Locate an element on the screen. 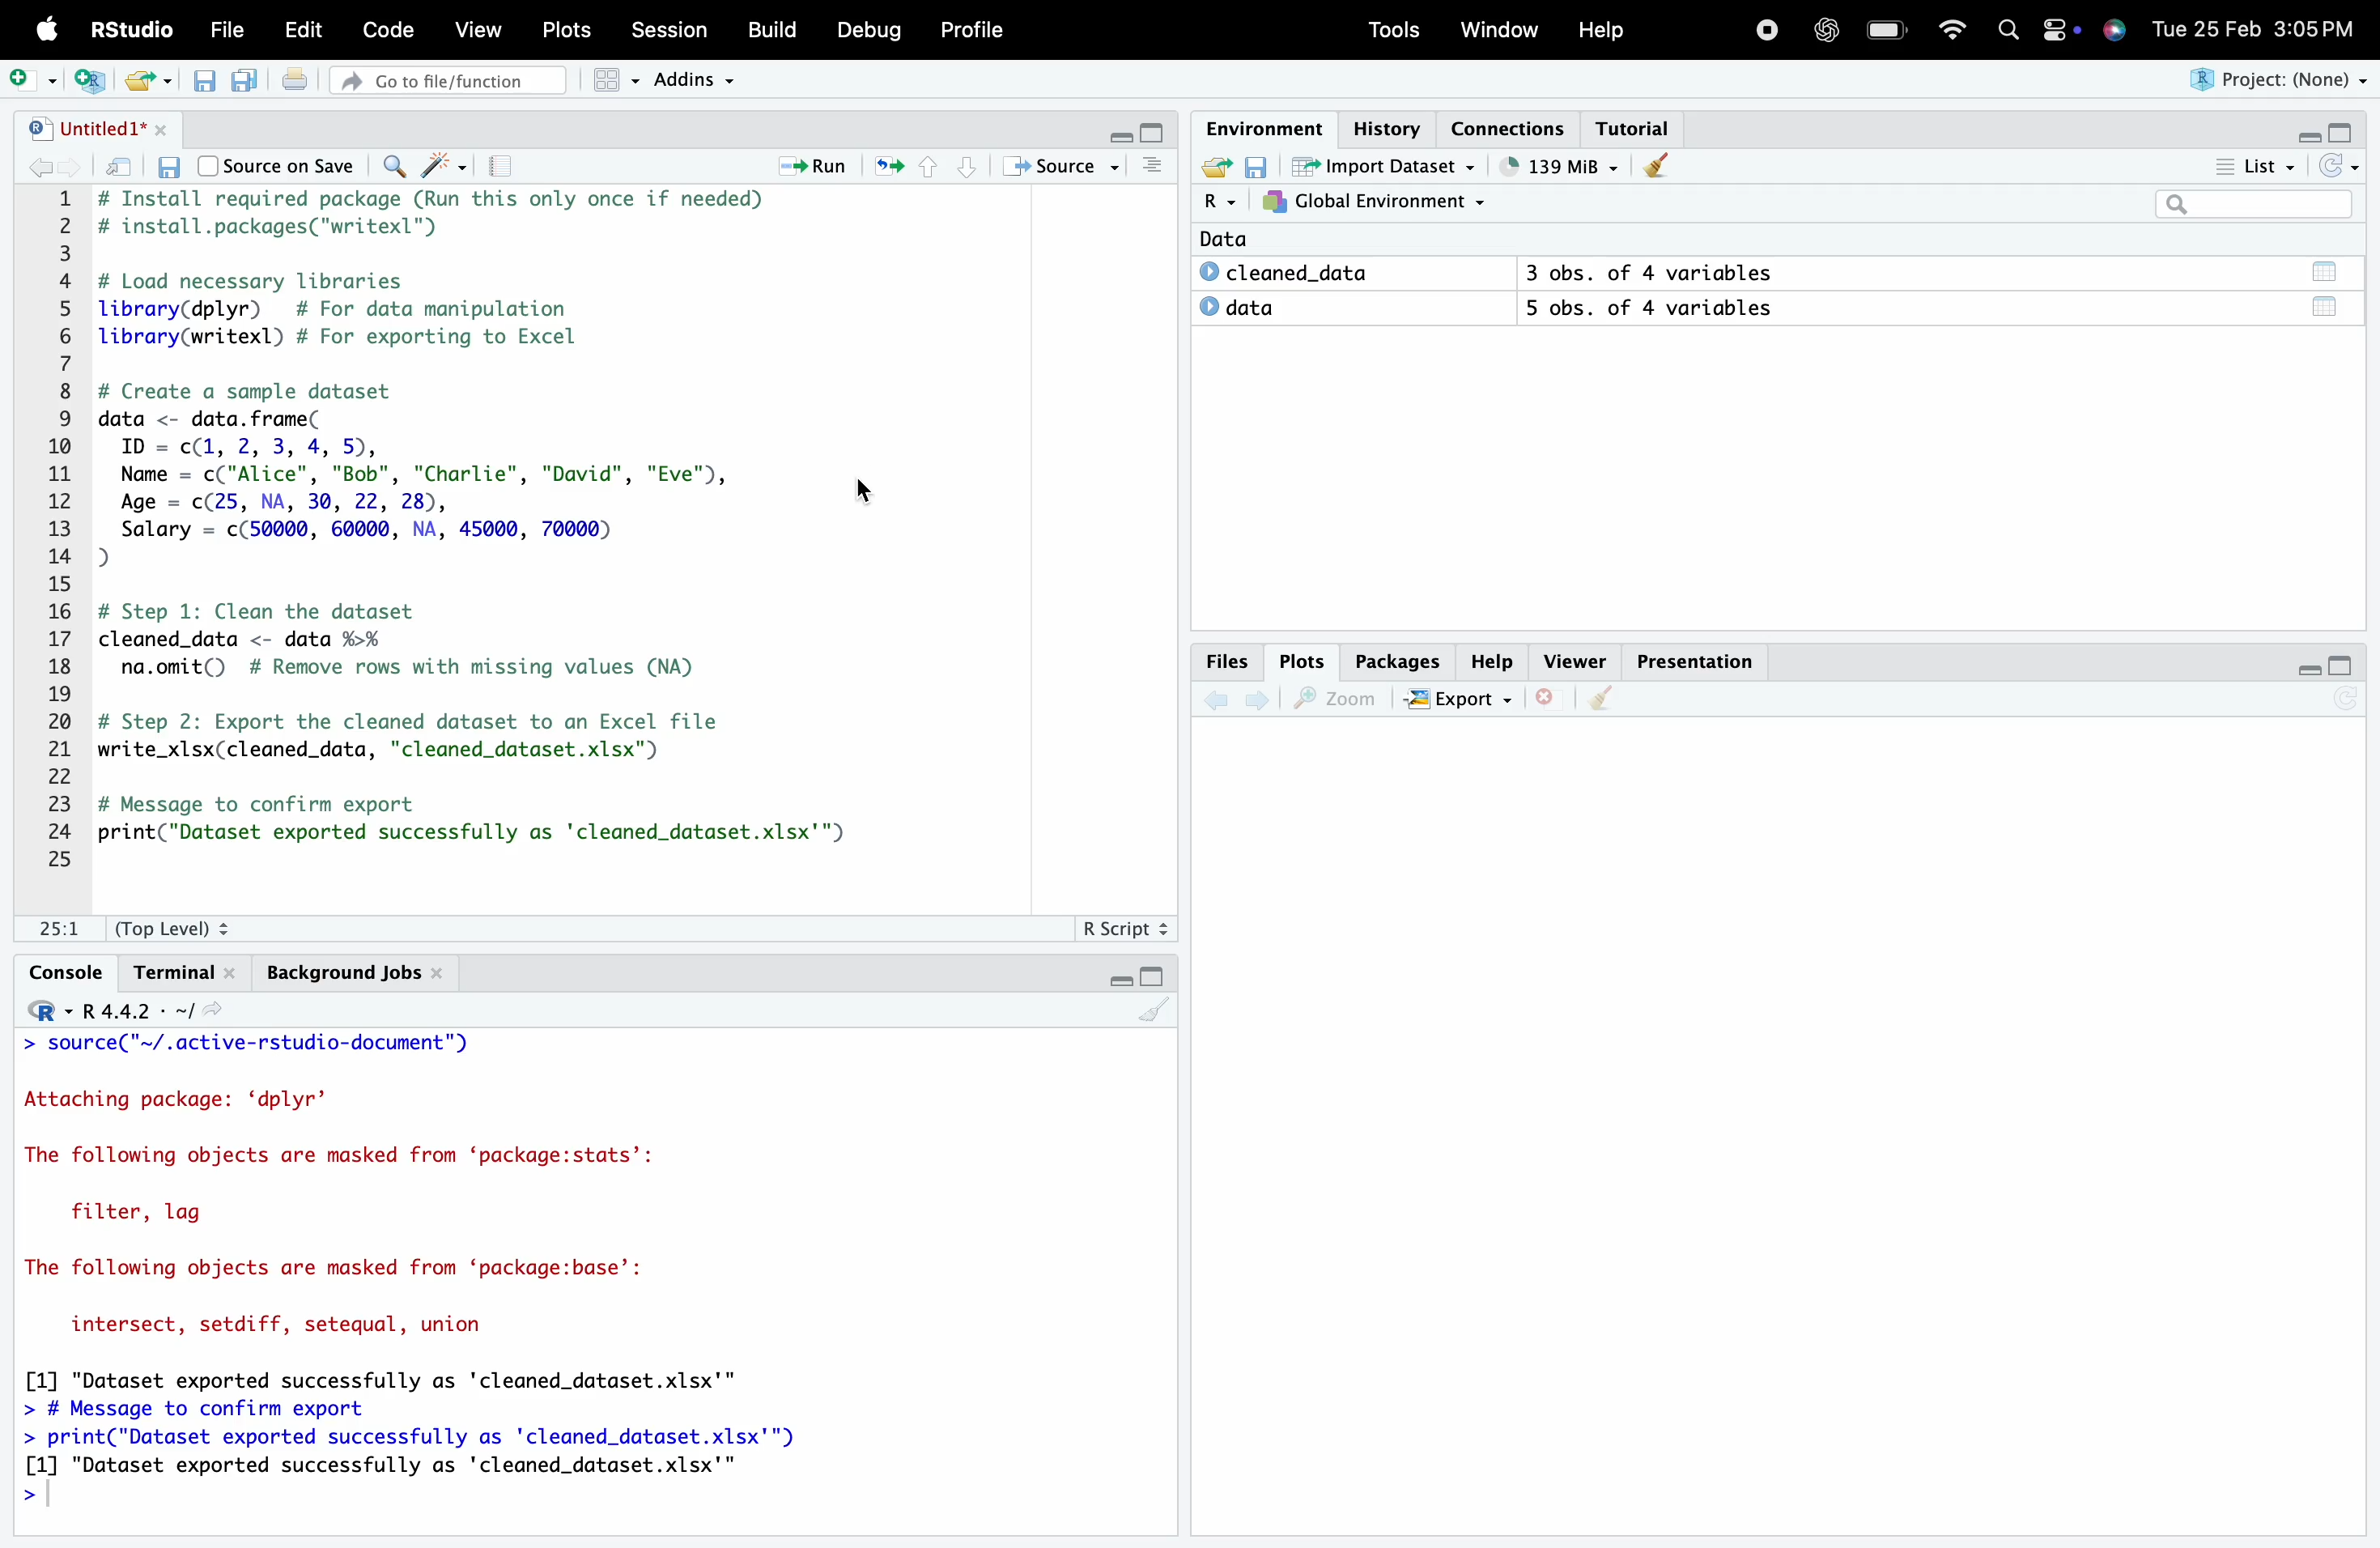  Go forward to the next source location (Ctrl + F10) is located at coordinates (1260, 697).